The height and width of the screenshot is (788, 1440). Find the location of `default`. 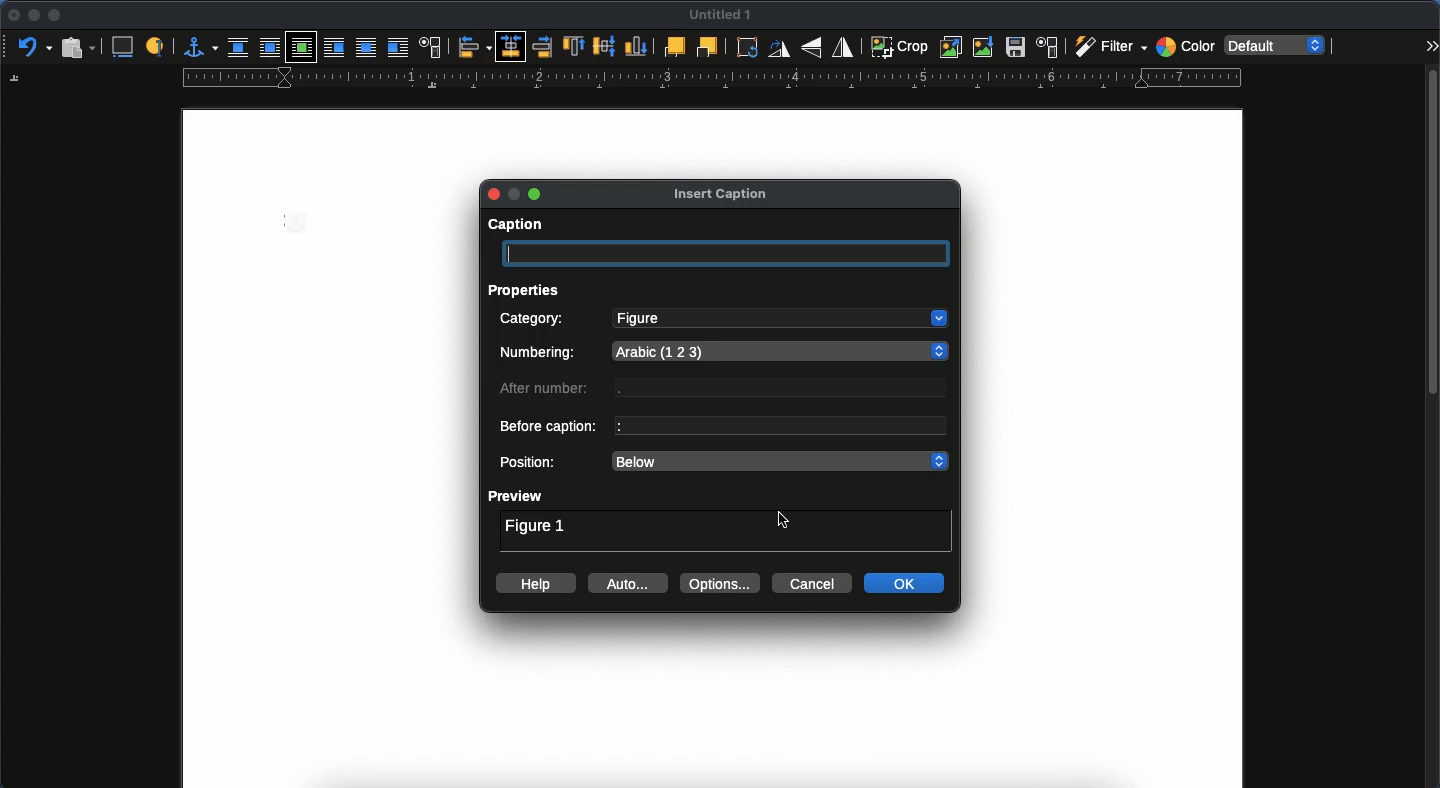

default is located at coordinates (1281, 45).